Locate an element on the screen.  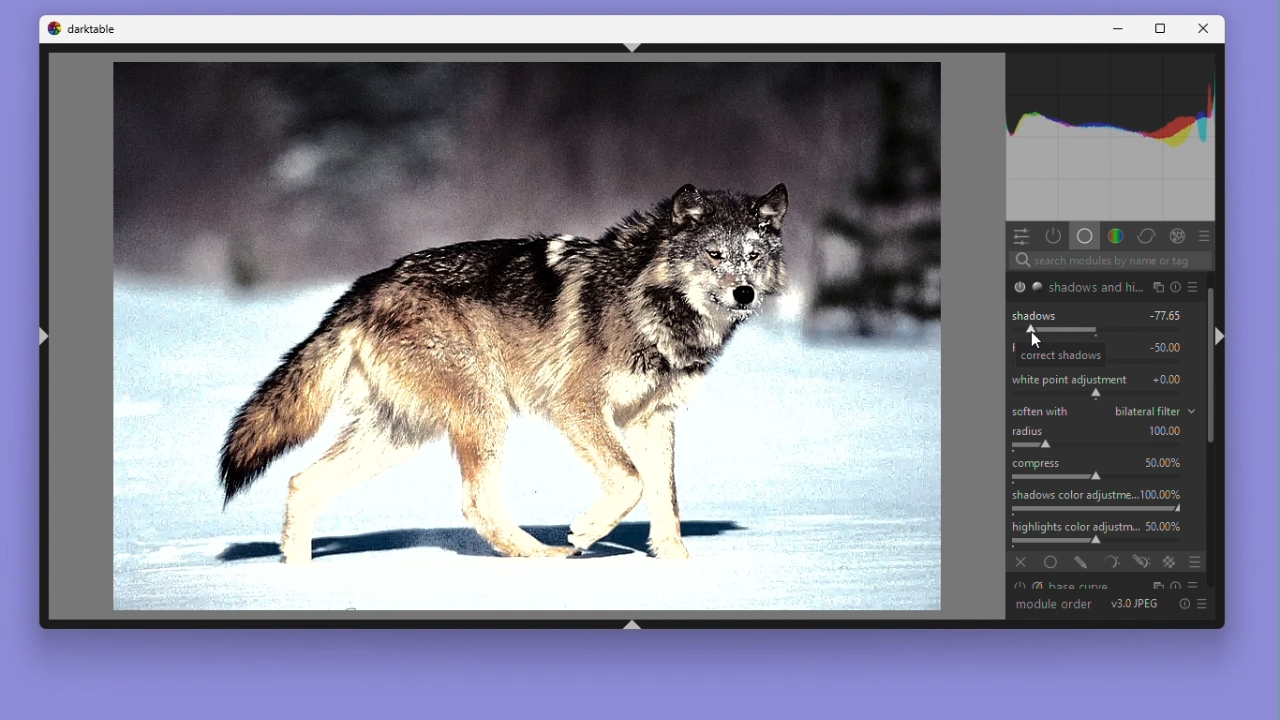
uniformly is located at coordinates (1049, 561).